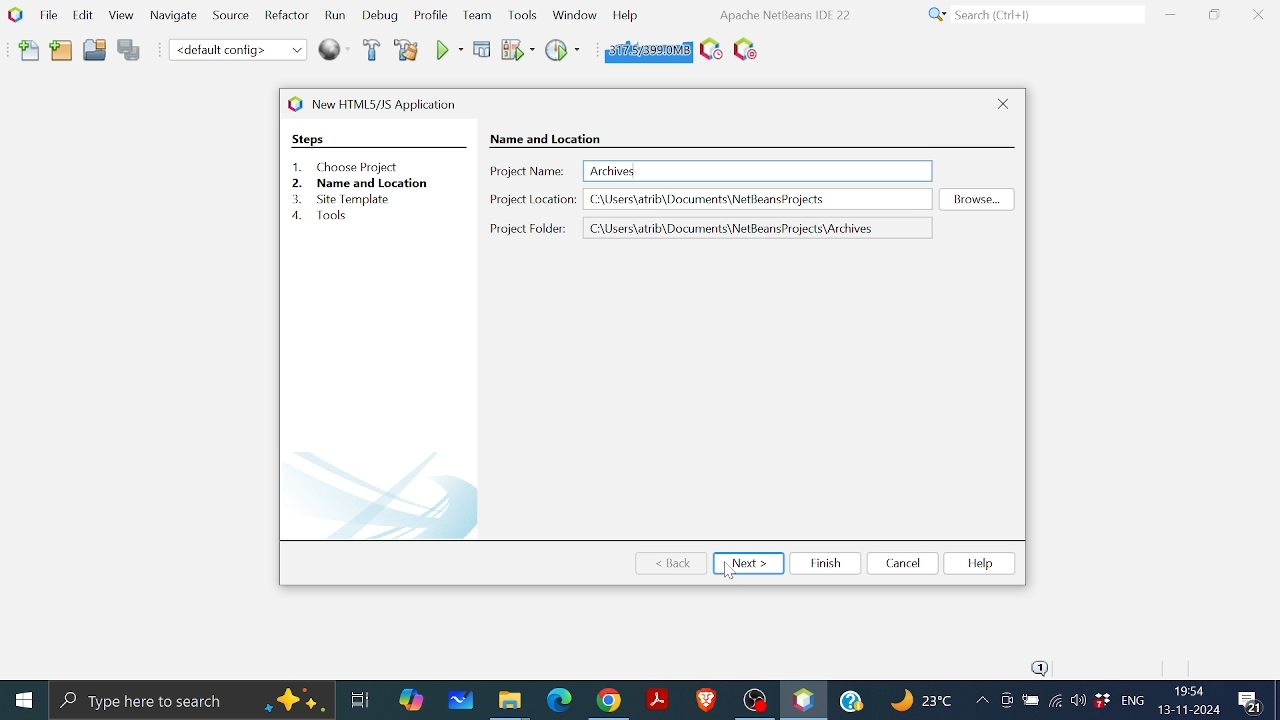 The image size is (1280, 720). What do you see at coordinates (754, 699) in the screenshot?
I see `OBS studio` at bounding box center [754, 699].